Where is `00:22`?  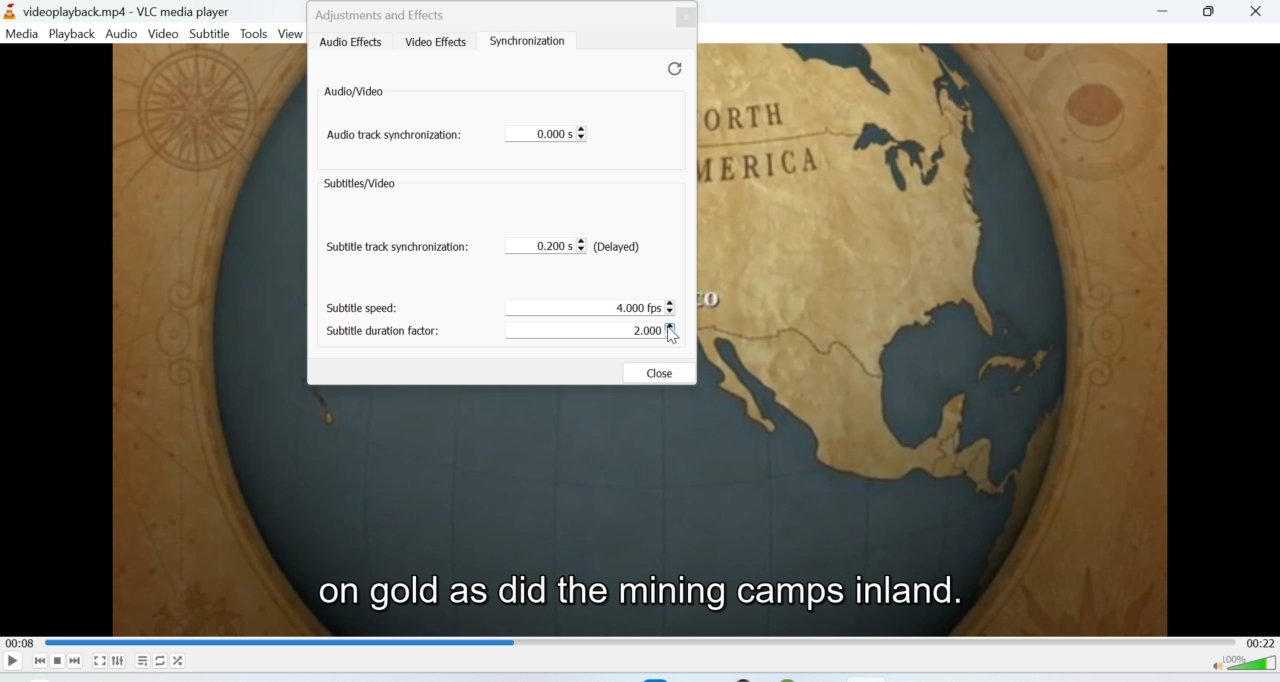 00:22 is located at coordinates (1263, 644).